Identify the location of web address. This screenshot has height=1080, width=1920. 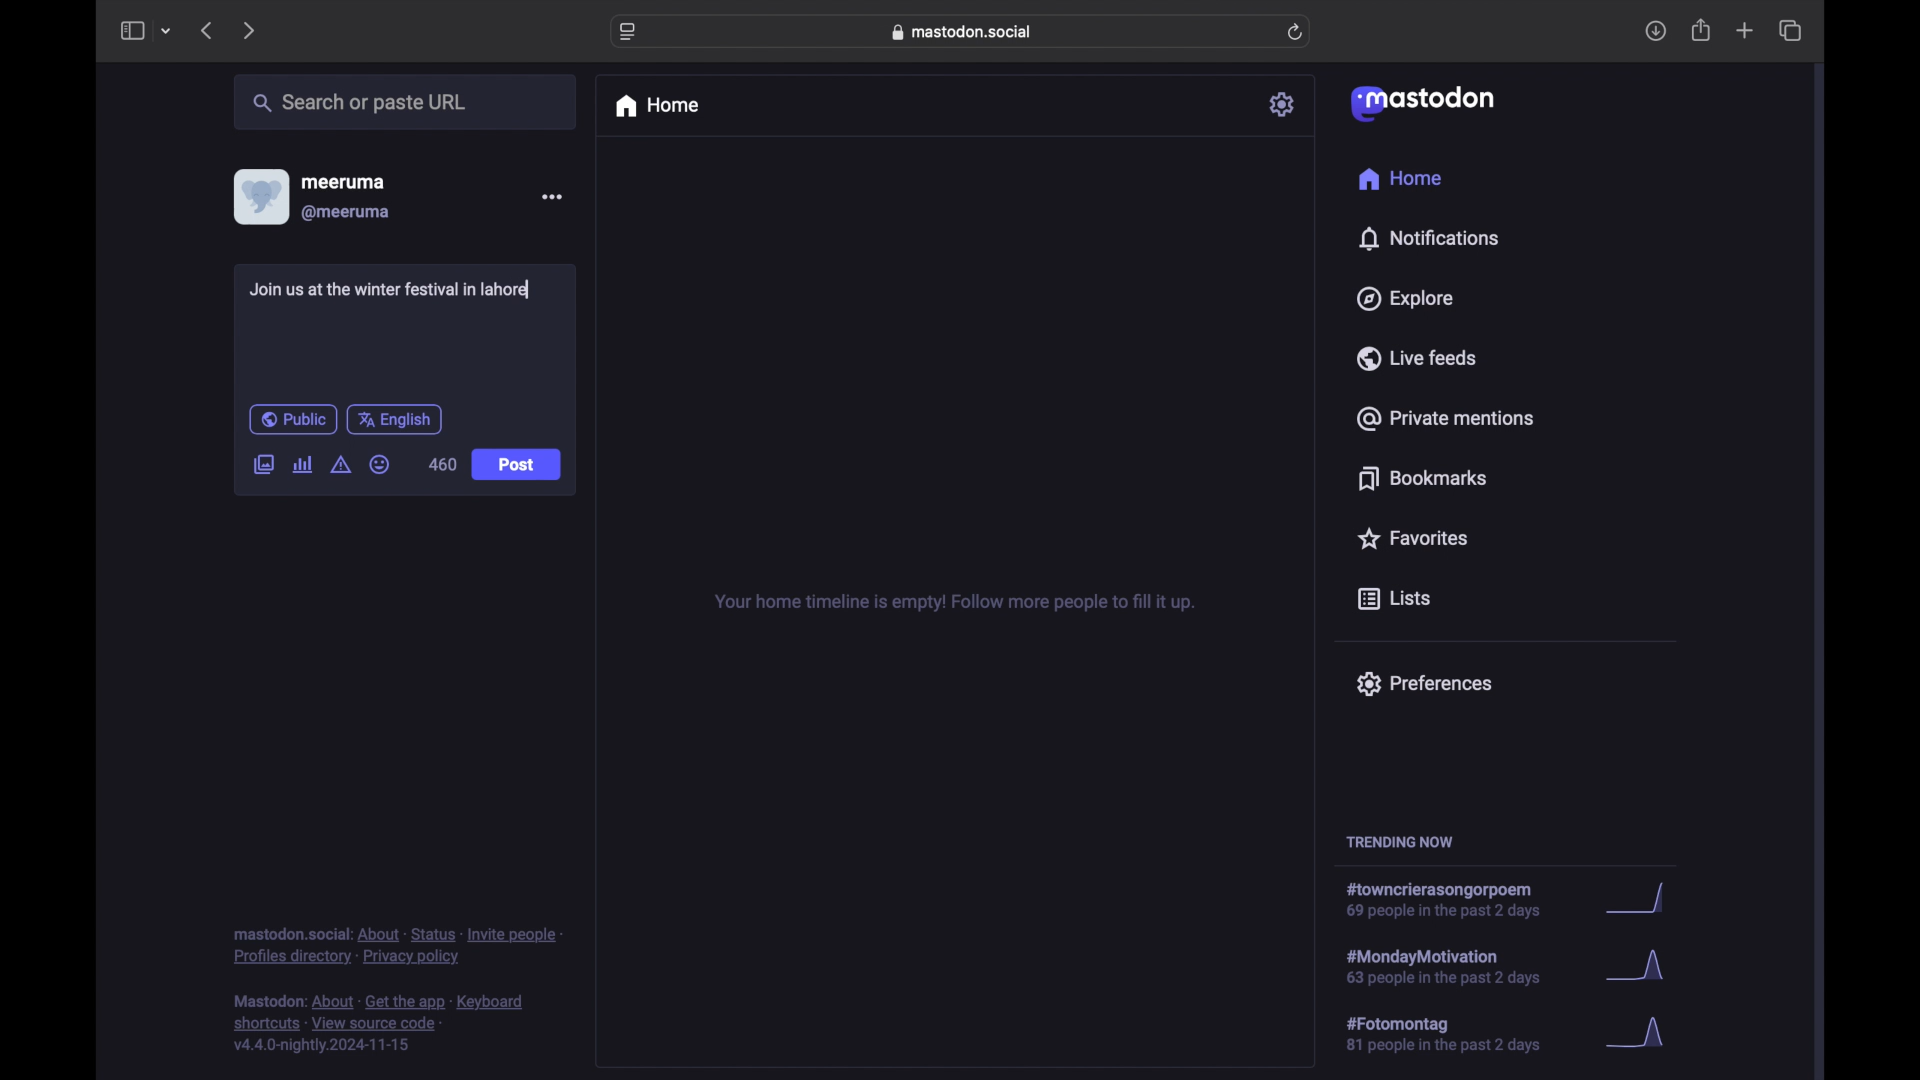
(966, 31).